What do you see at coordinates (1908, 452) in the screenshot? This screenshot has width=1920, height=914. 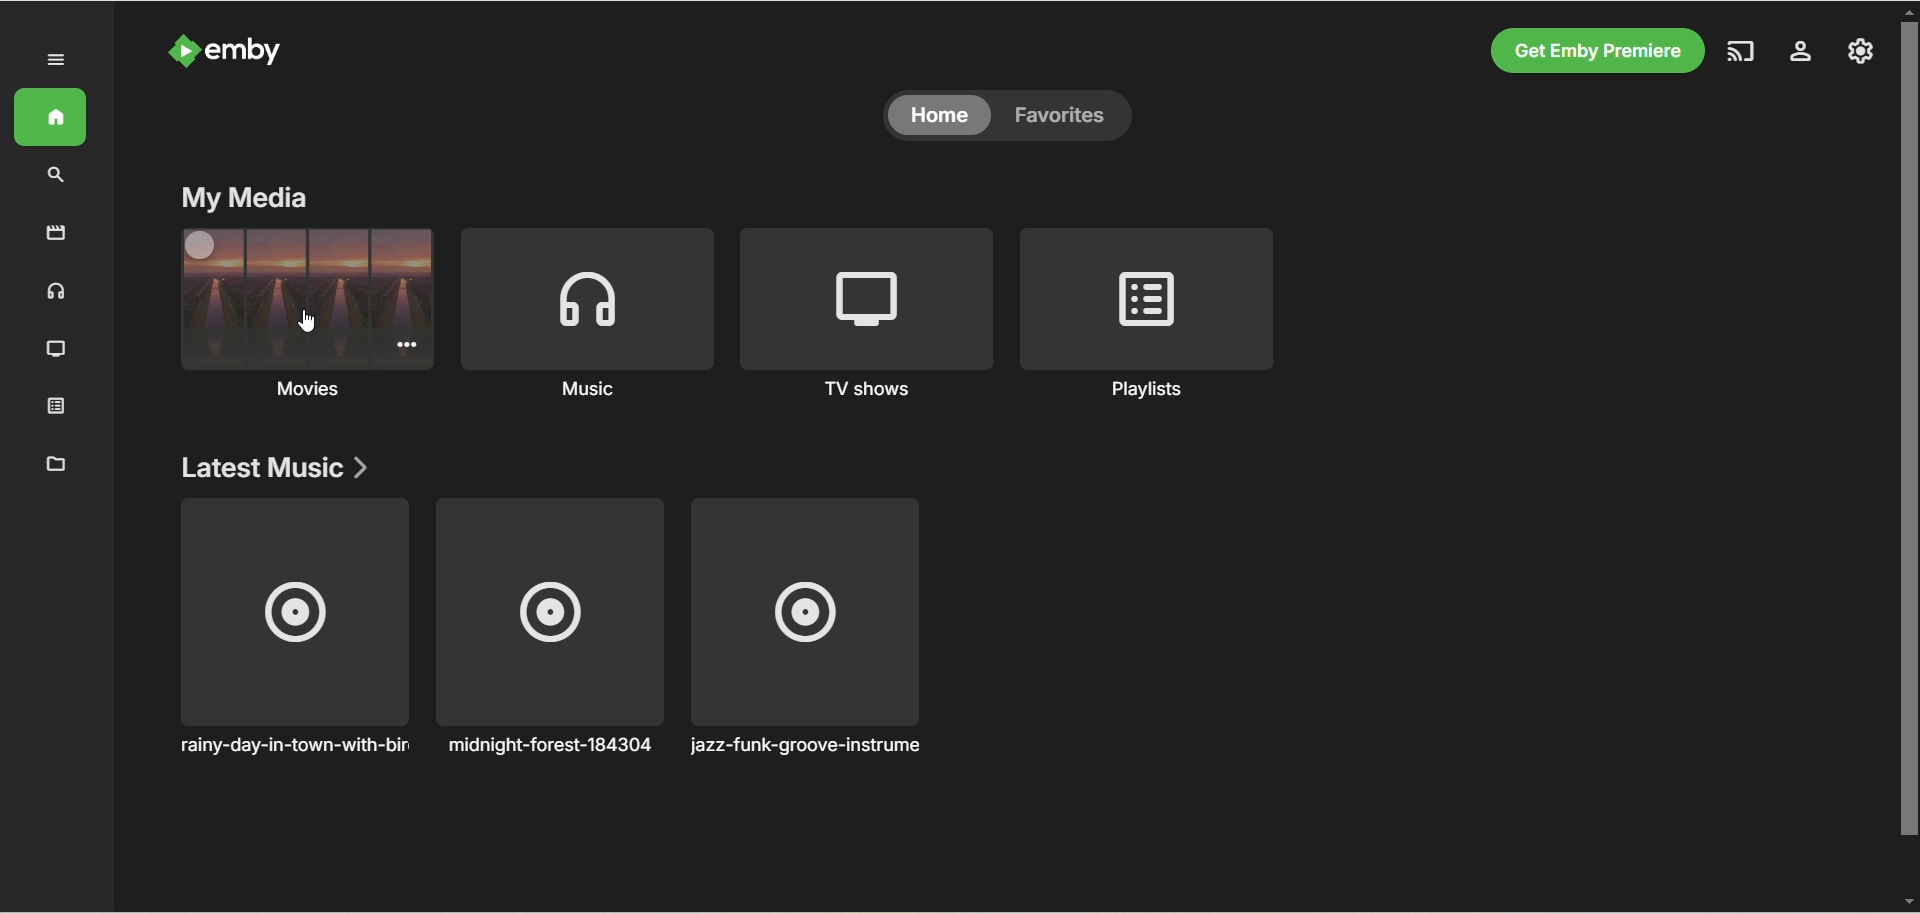 I see `vertical scroll bar` at bounding box center [1908, 452].